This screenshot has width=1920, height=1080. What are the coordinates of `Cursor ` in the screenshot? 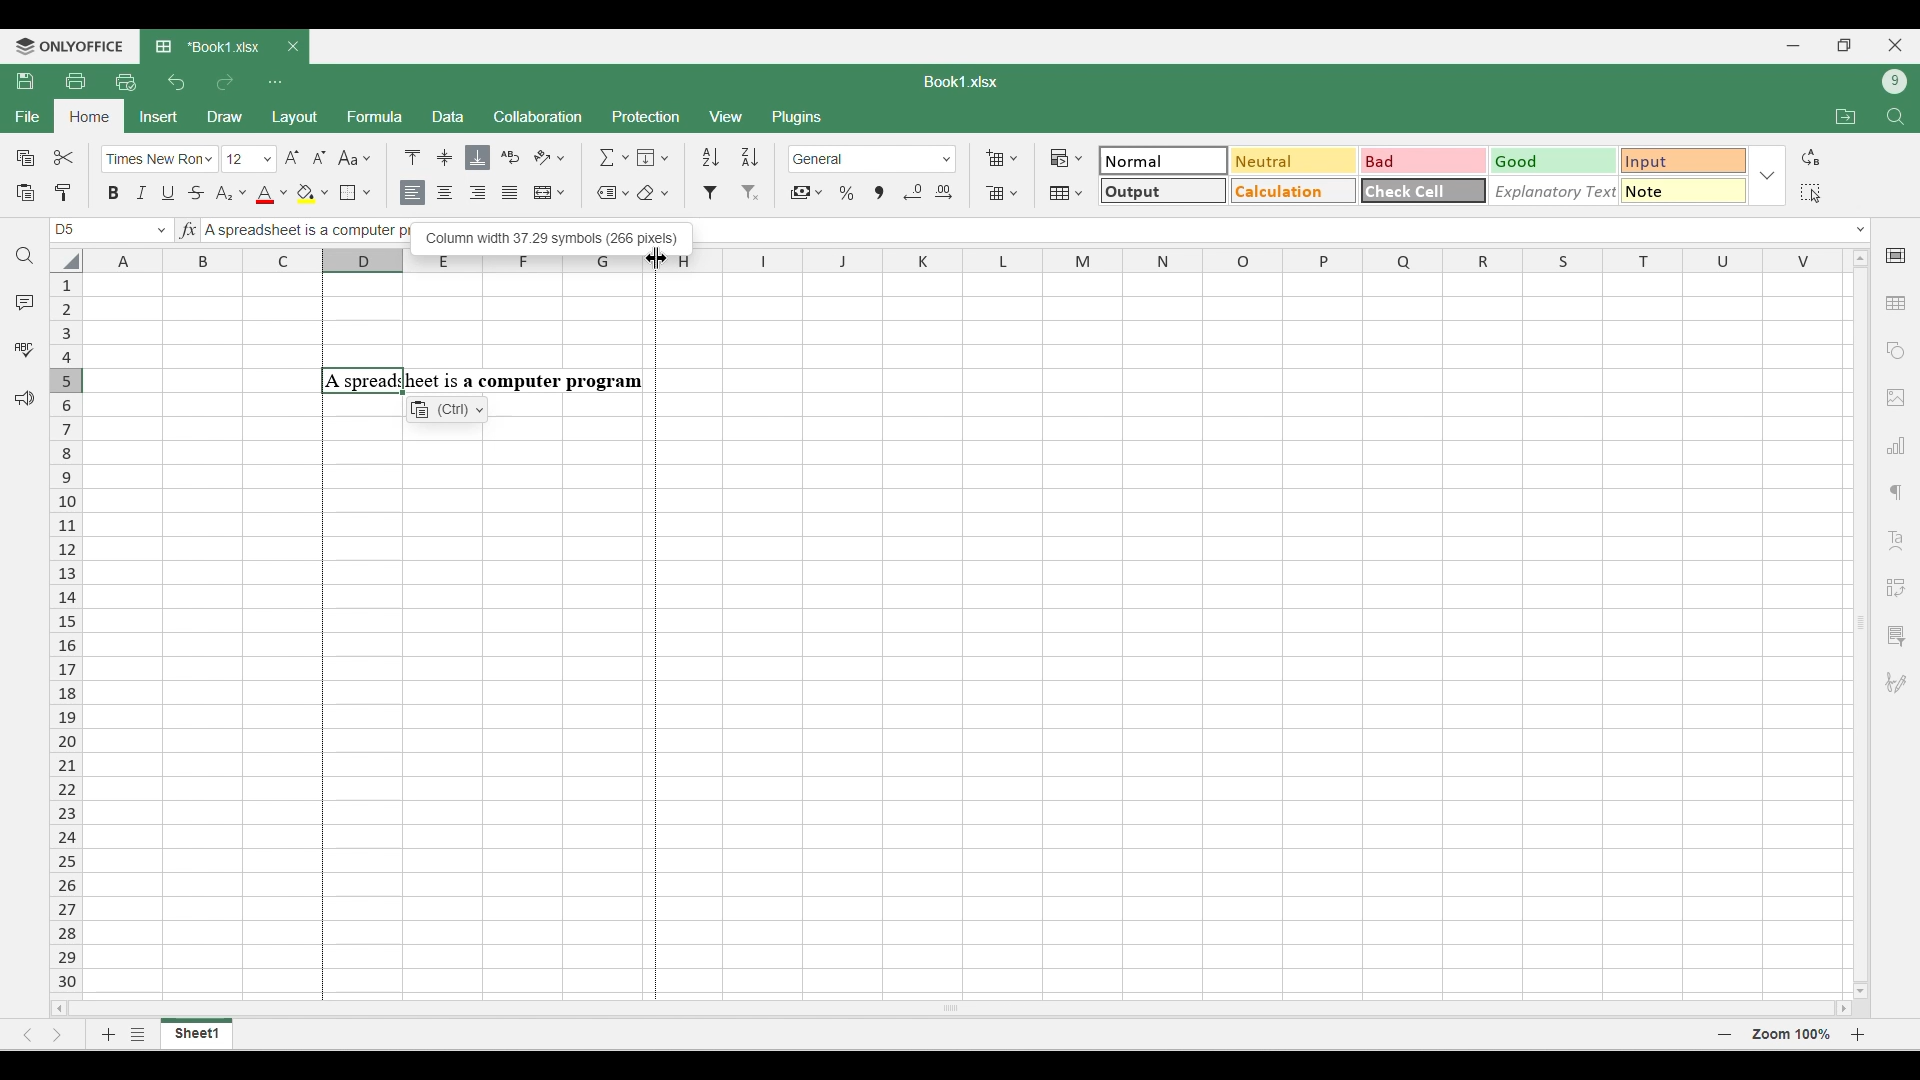 It's located at (654, 255).